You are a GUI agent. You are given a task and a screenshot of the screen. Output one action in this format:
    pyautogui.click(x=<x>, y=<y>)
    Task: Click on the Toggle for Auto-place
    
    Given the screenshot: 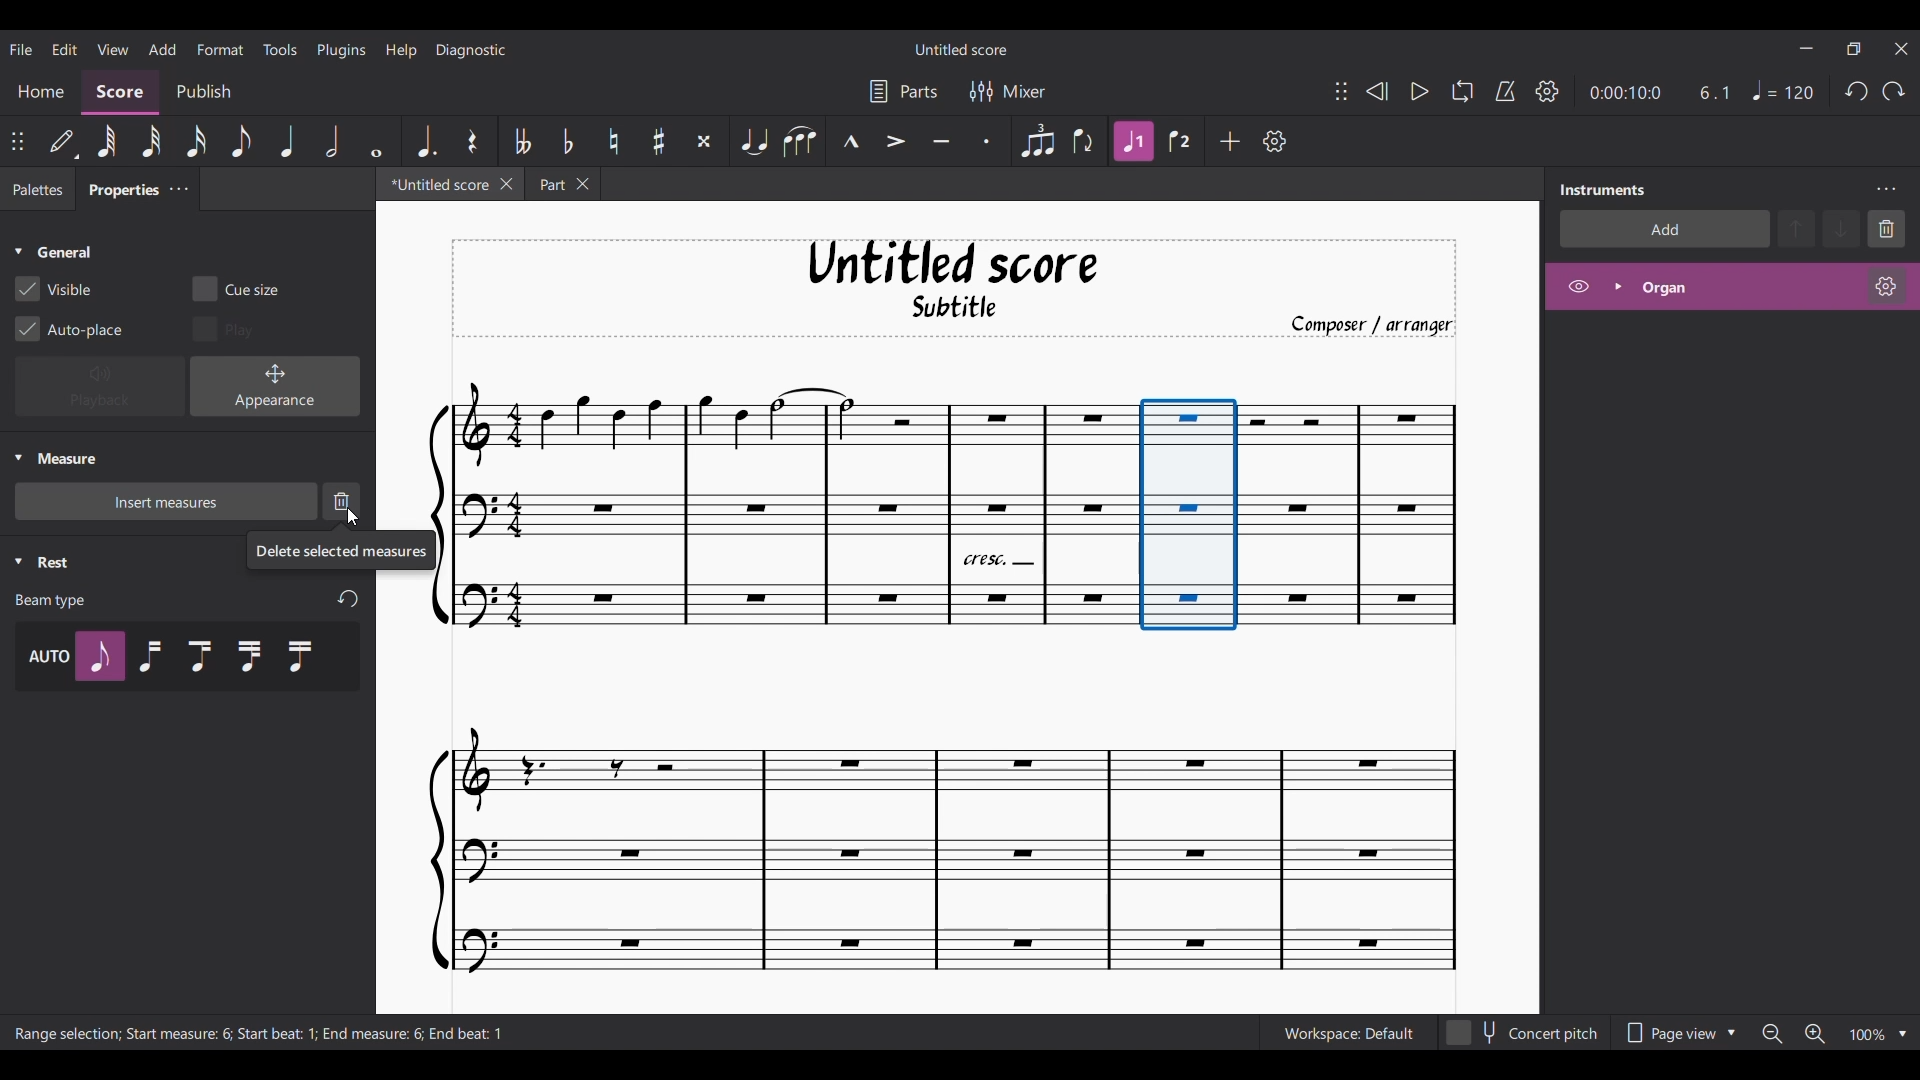 What is the action you would take?
    pyautogui.click(x=69, y=329)
    